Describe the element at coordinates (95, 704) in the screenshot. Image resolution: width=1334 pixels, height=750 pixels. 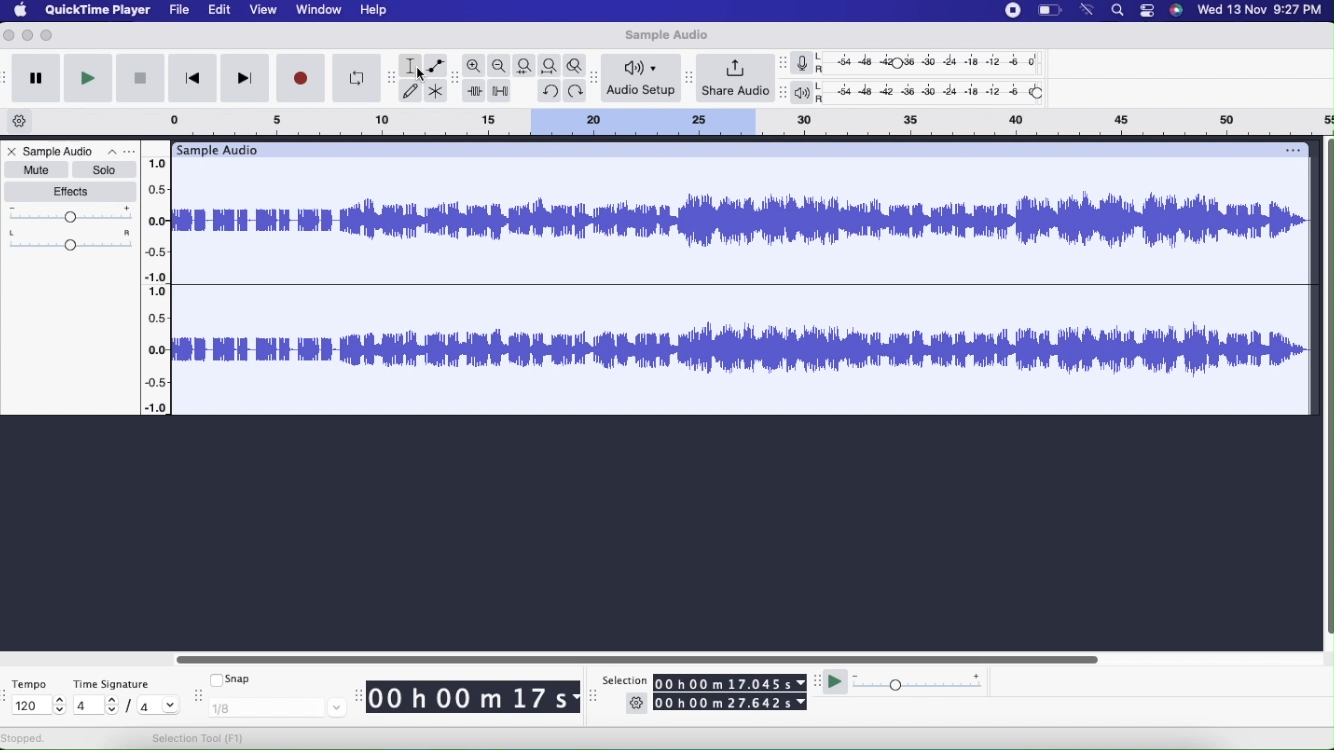
I see `4` at that location.